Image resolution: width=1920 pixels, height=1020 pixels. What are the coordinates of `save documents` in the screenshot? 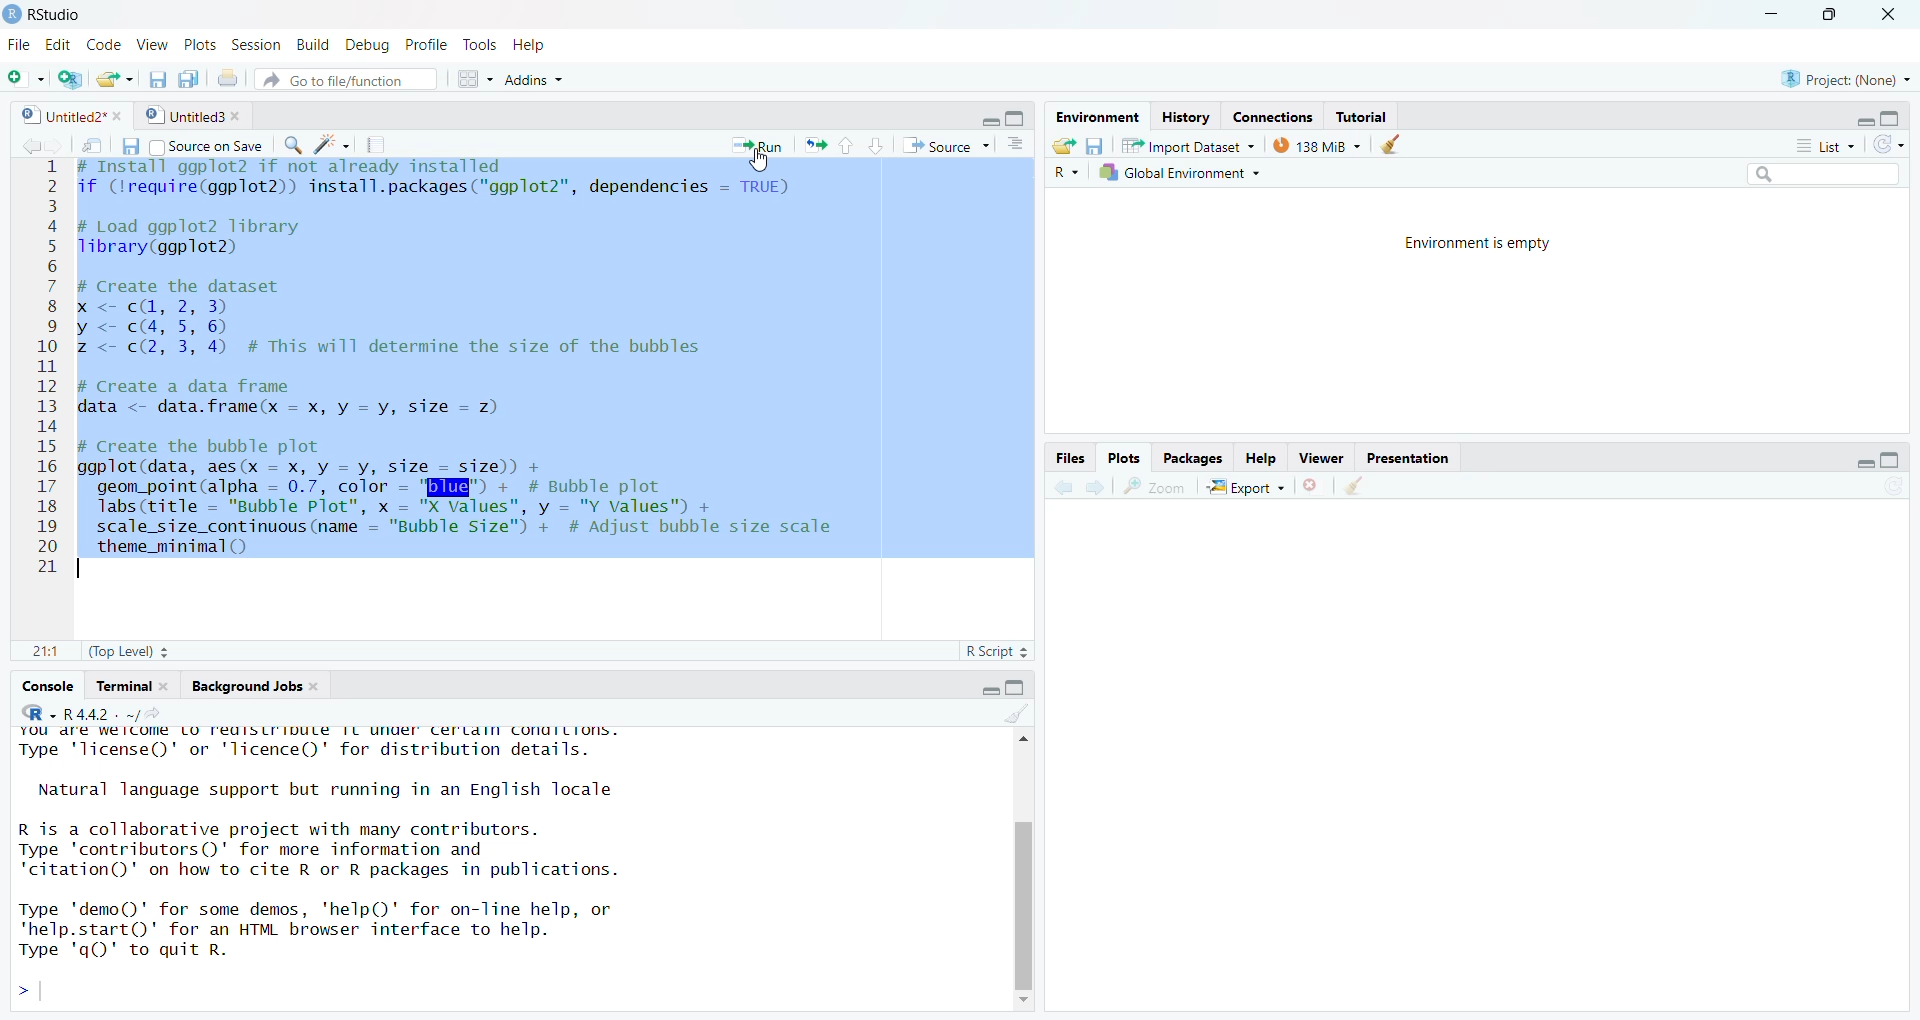 It's located at (189, 75).